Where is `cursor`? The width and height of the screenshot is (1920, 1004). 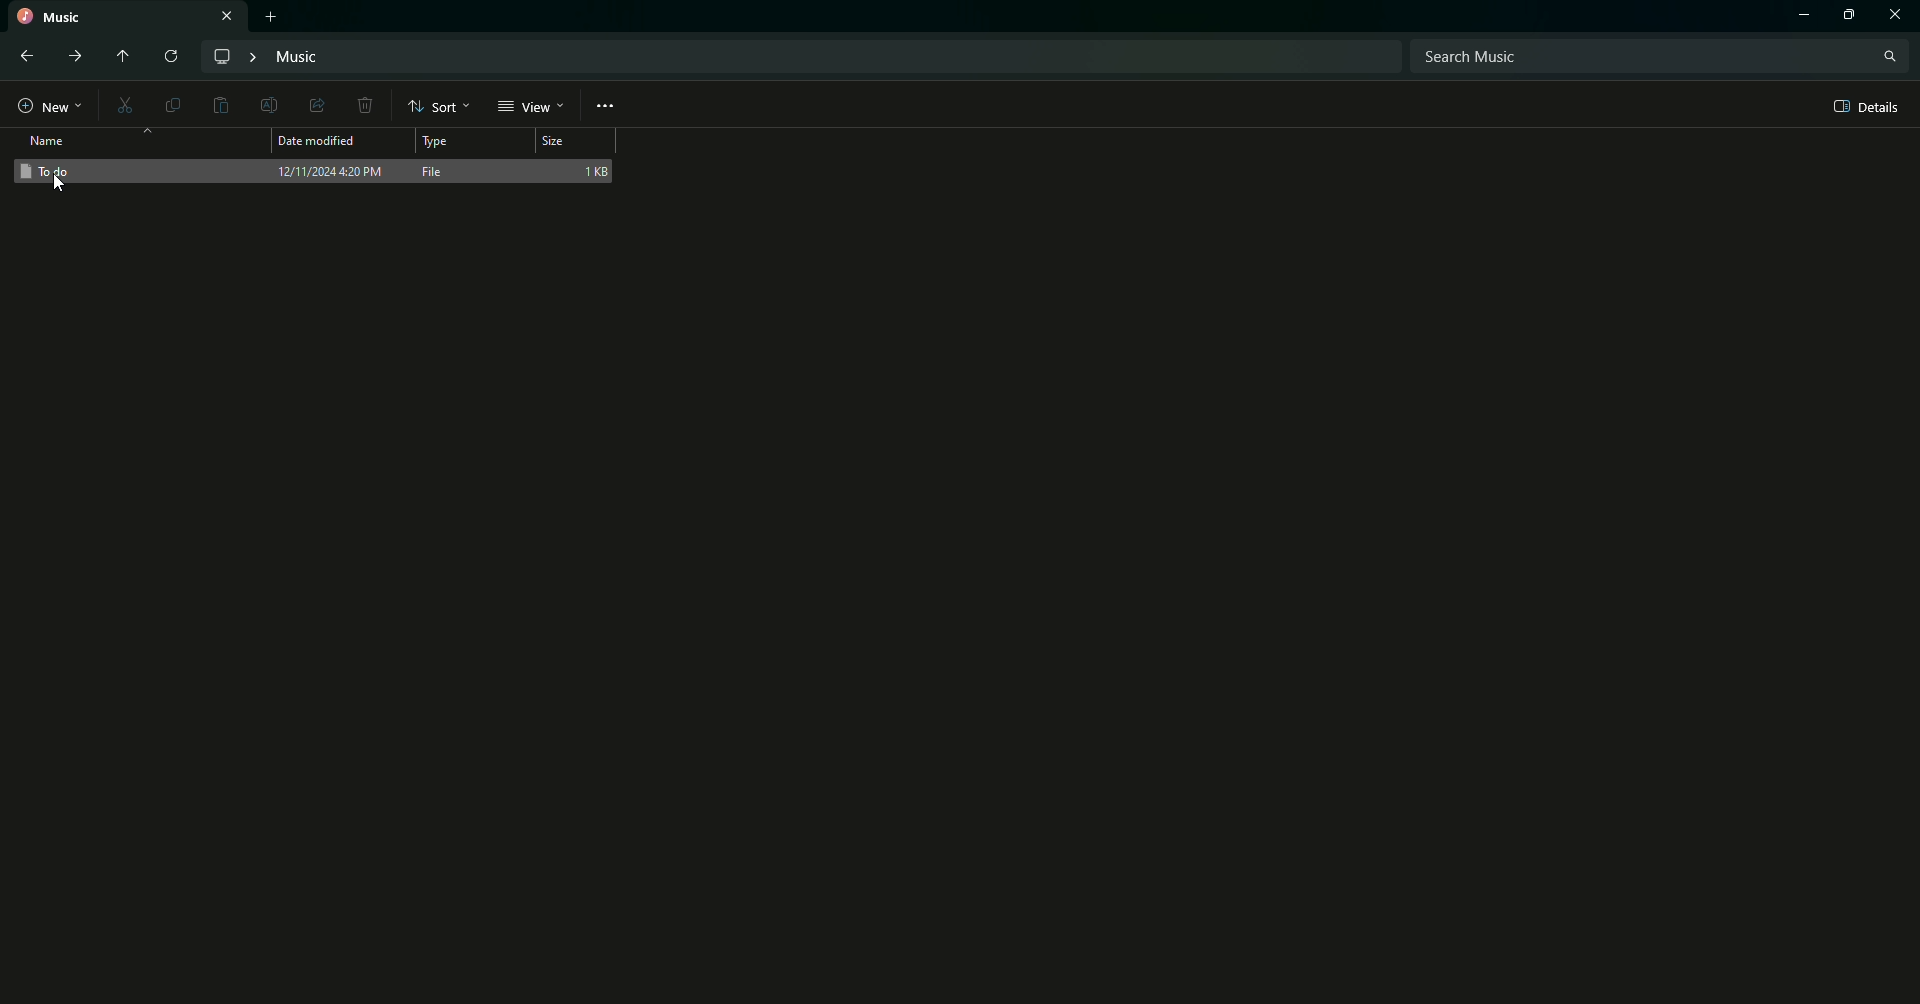
cursor is located at coordinates (60, 191).